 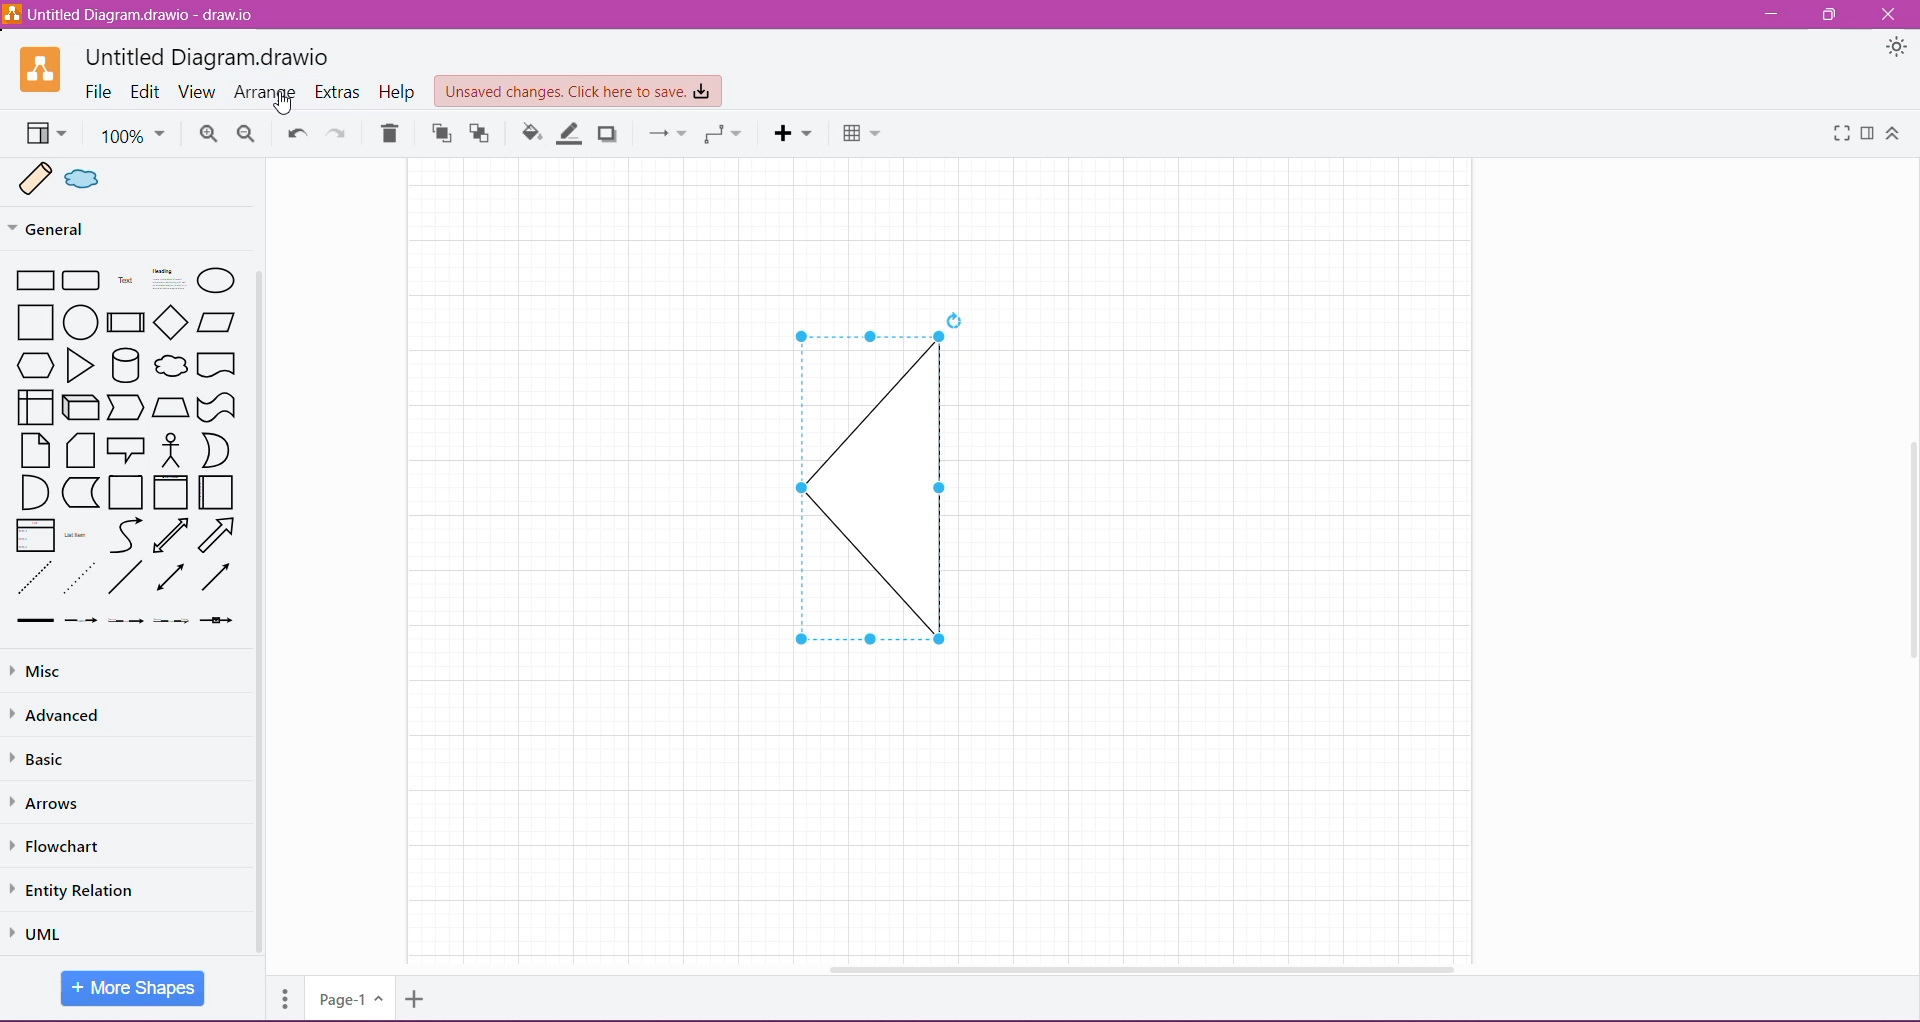 I want to click on Close, so click(x=1895, y=13).